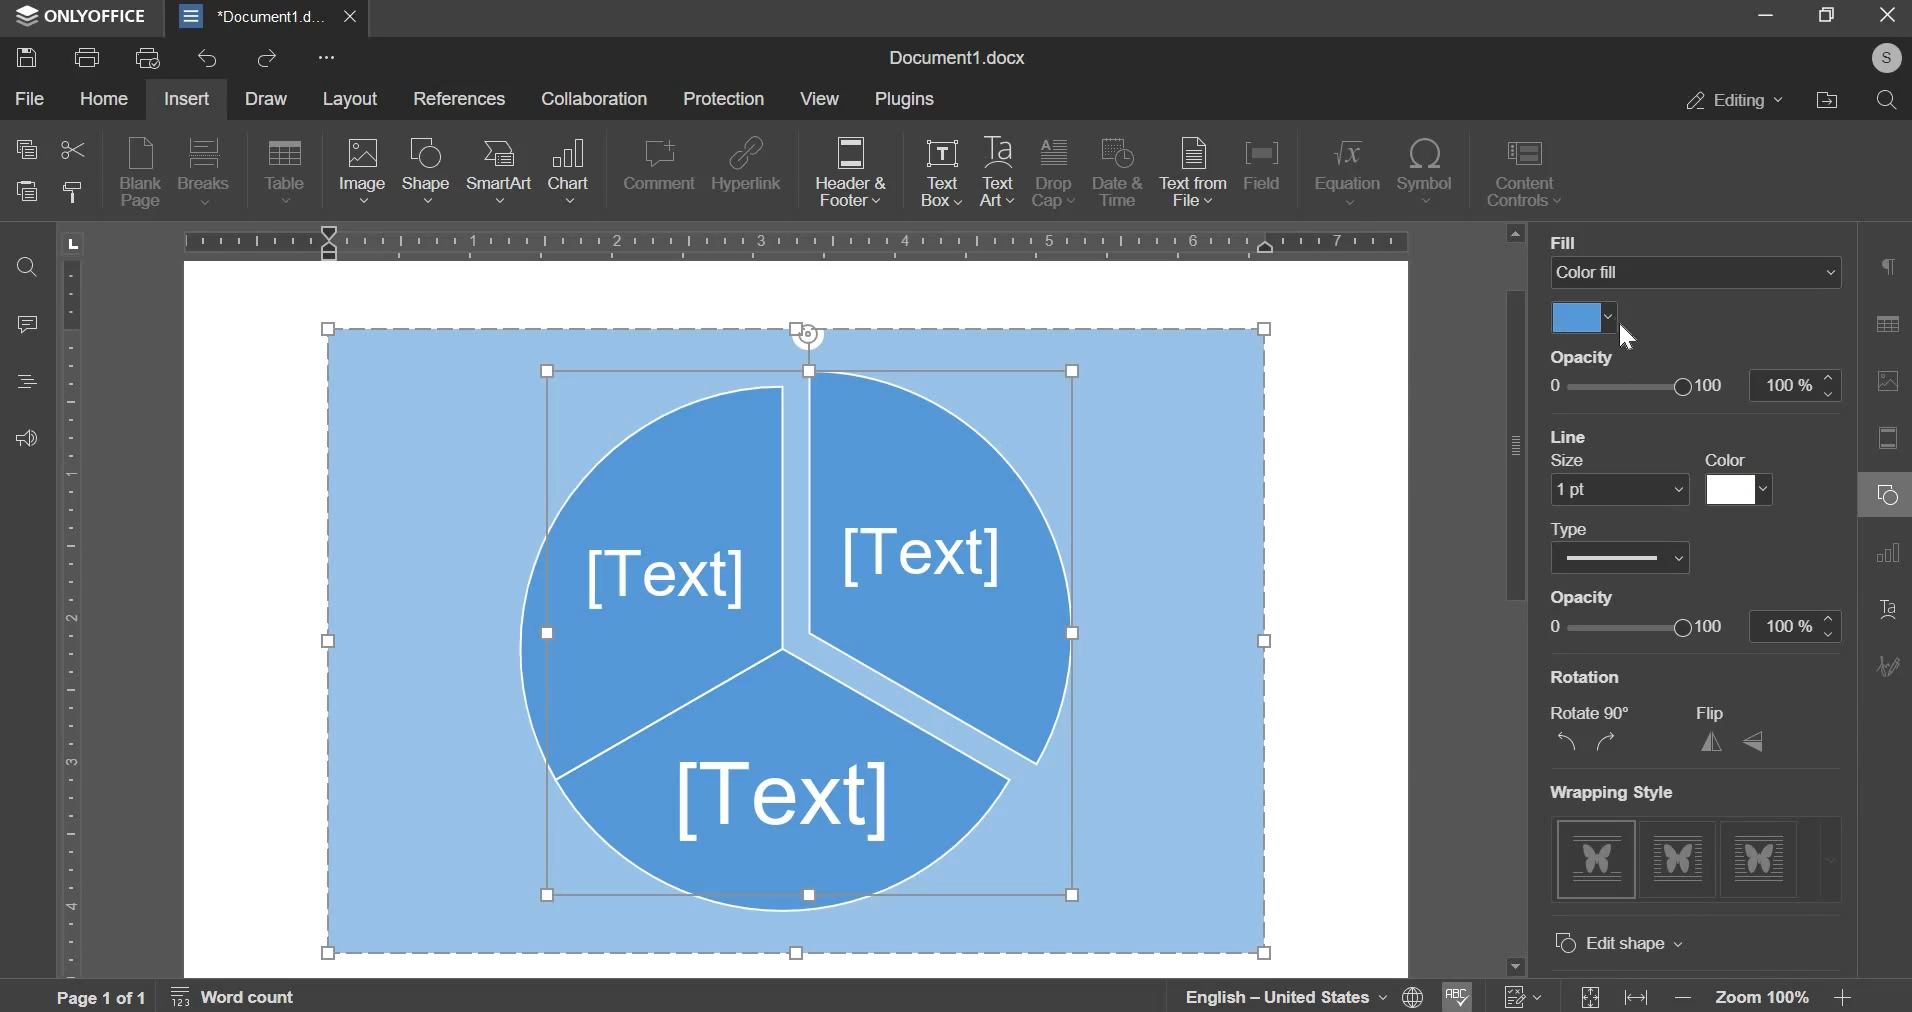 Image resolution: width=1912 pixels, height=1012 pixels. Describe the element at coordinates (31, 380) in the screenshot. I see `Heading panel` at that location.